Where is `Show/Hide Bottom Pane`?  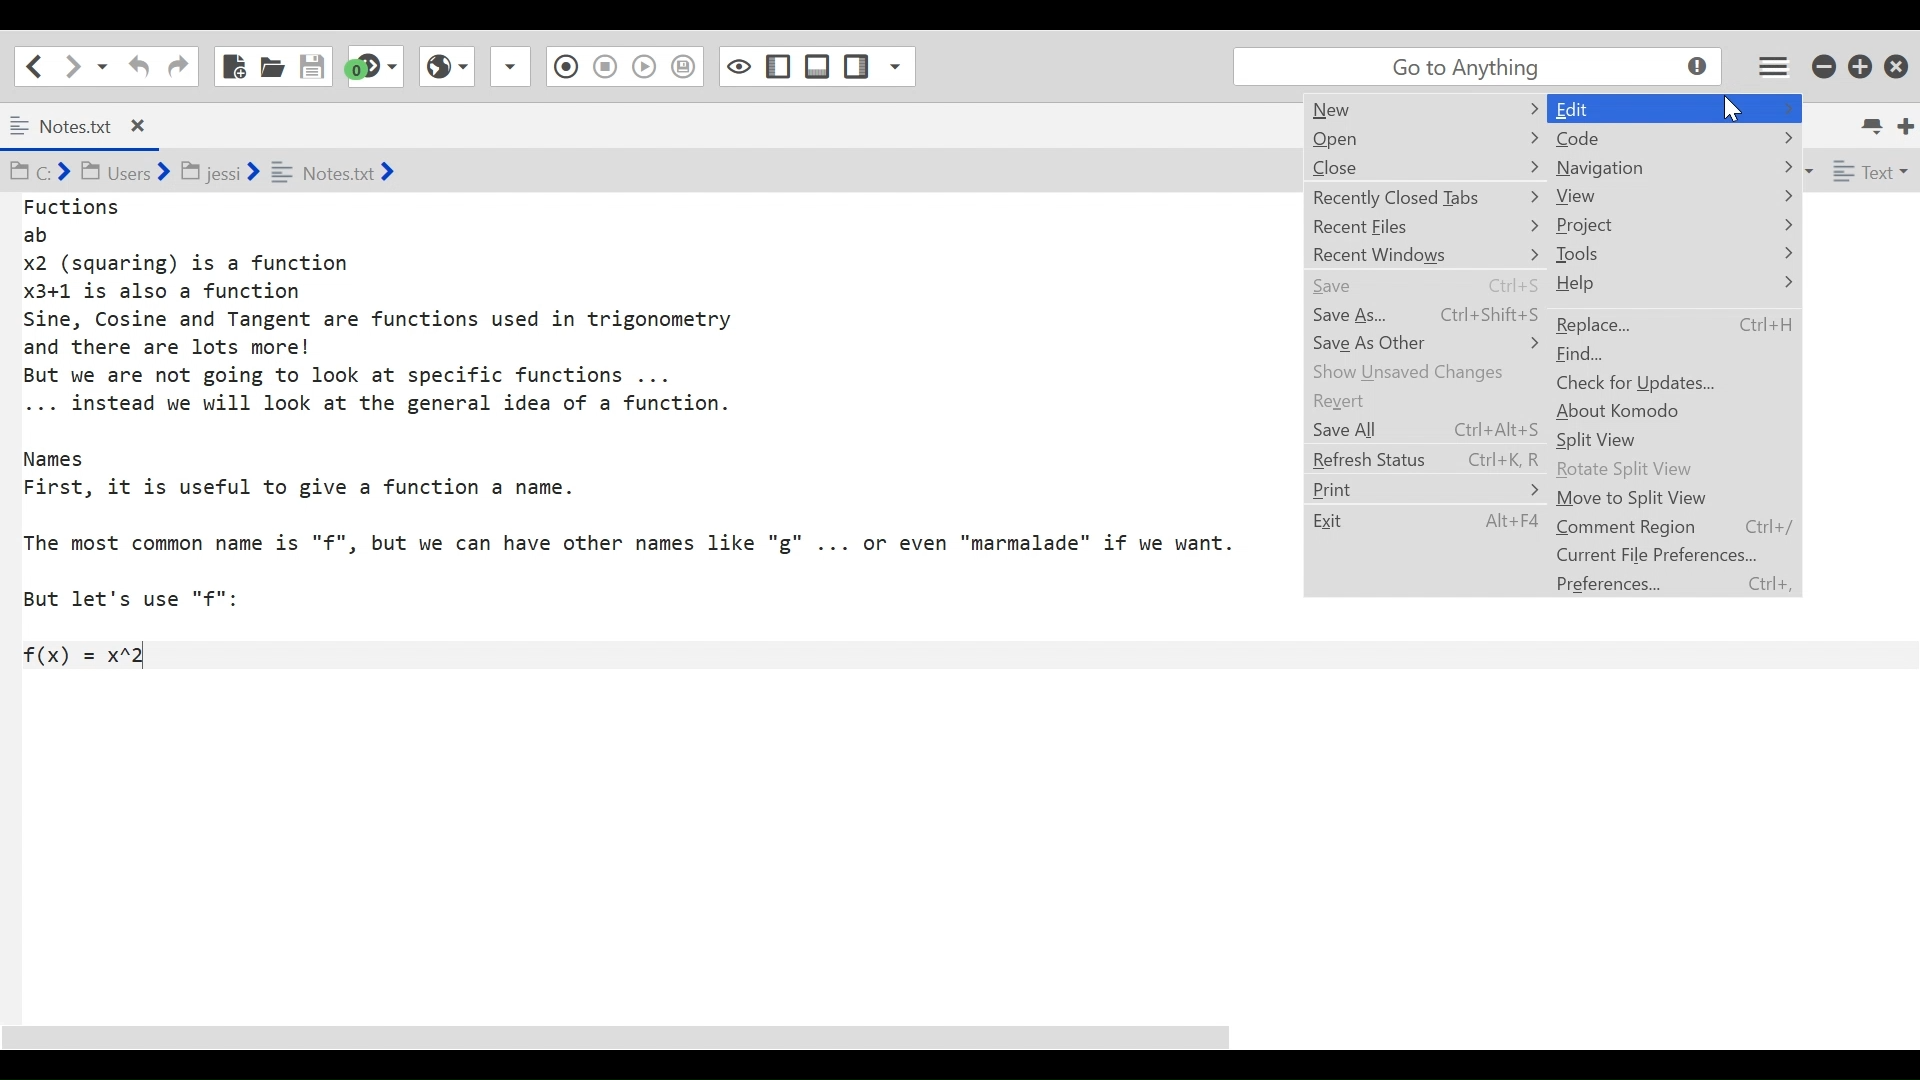
Show/Hide Bottom Pane is located at coordinates (779, 67).